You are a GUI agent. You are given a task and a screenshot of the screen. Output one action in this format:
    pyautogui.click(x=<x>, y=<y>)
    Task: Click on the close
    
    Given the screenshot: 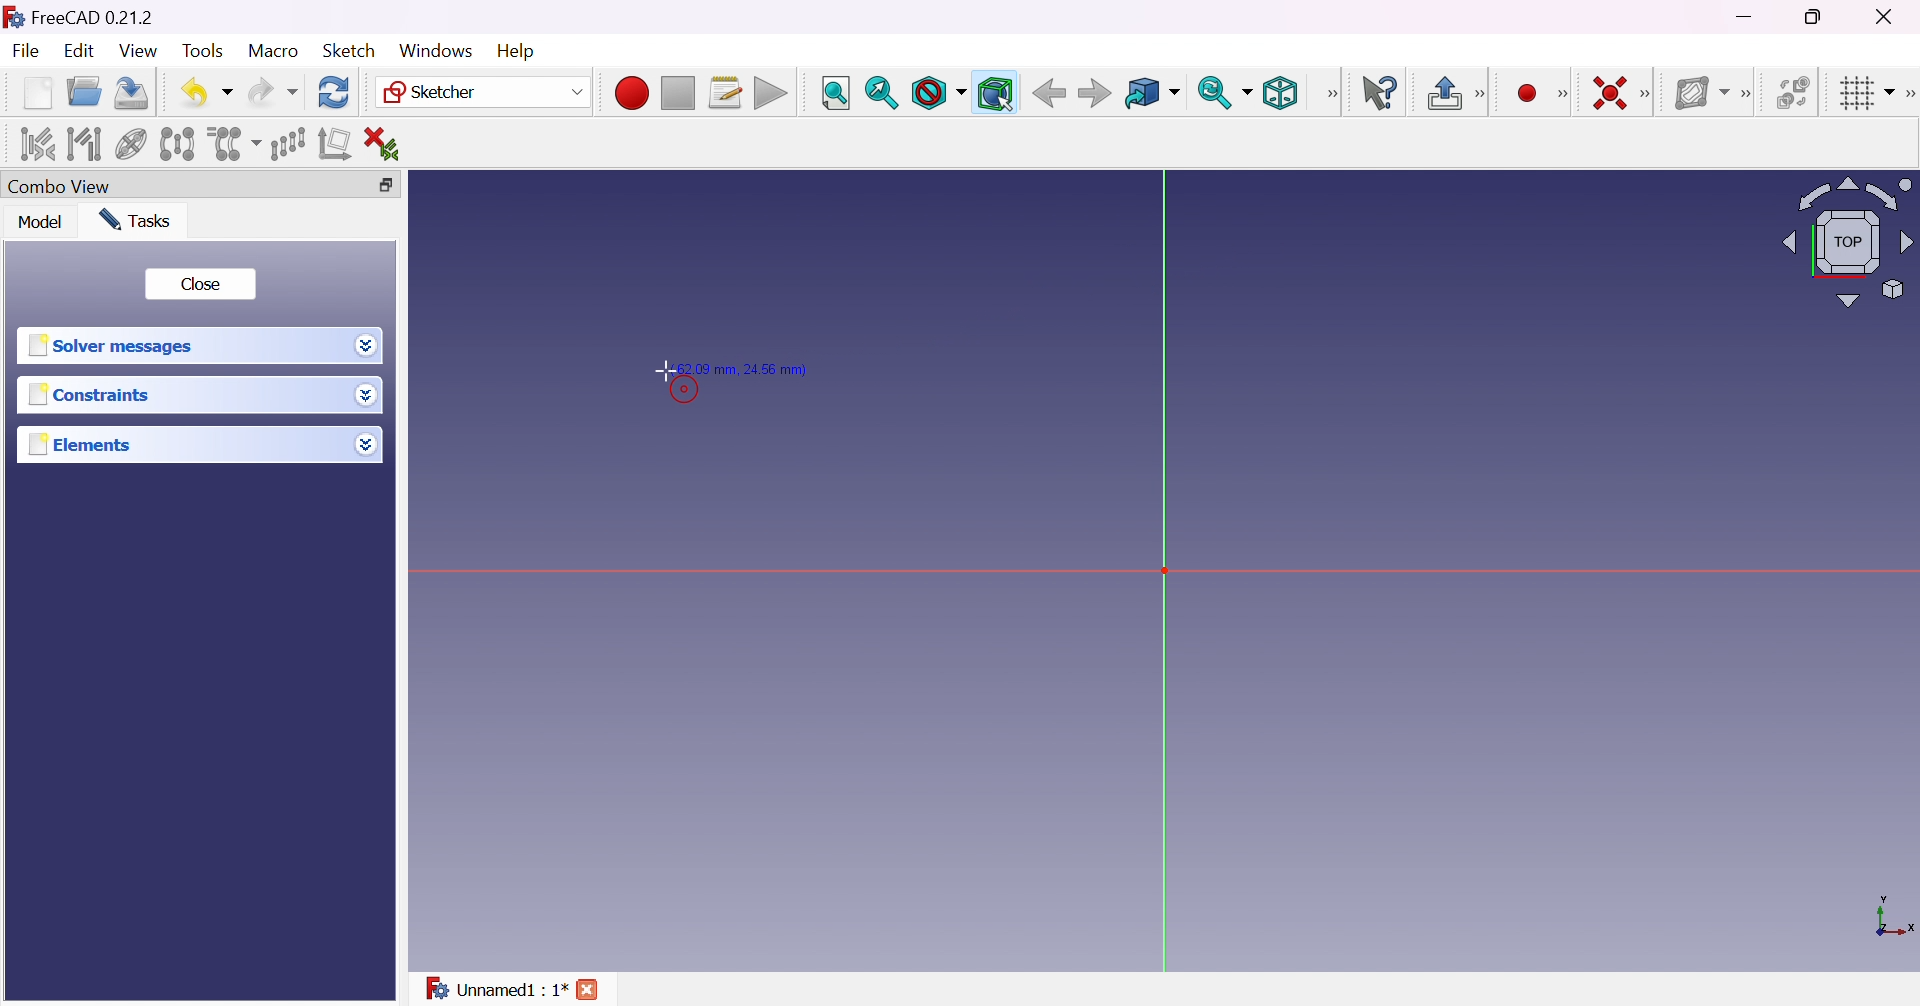 What is the action you would take?
    pyautogui.click(x=591, y=989)
    